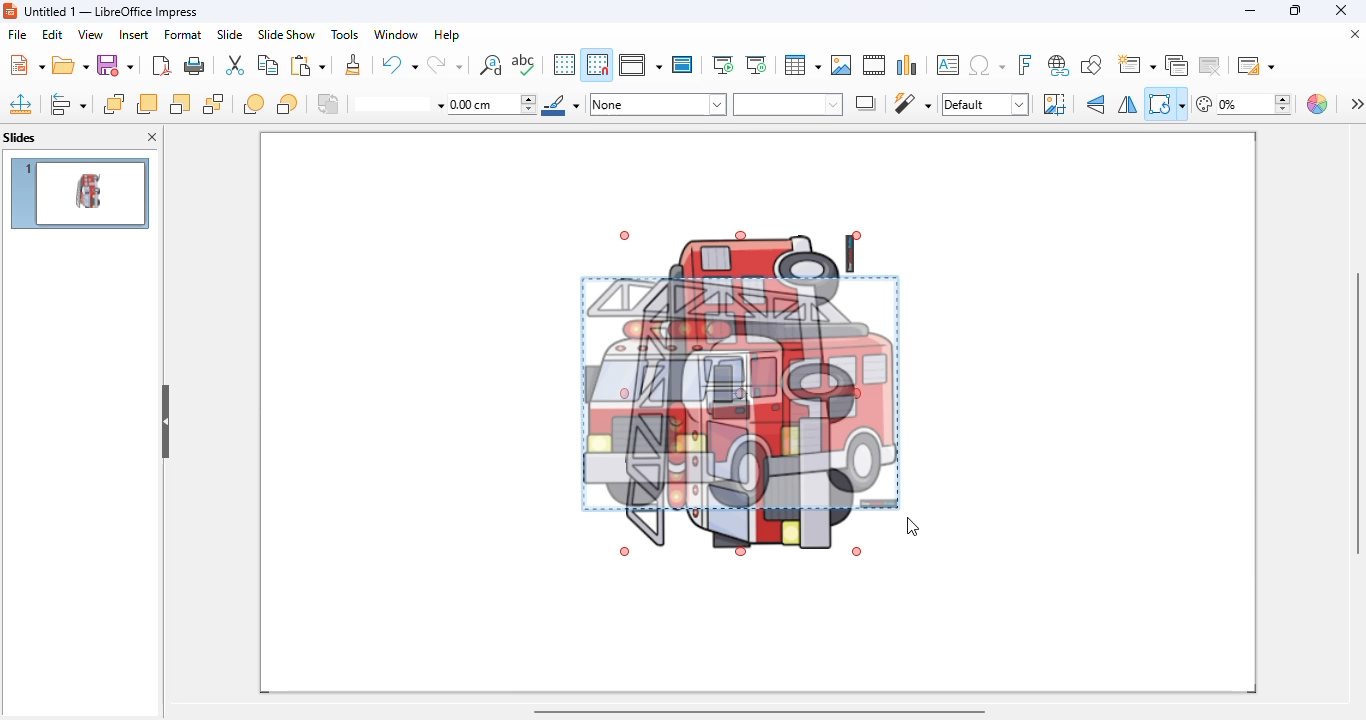 The width and height of the screenshot is (1366, 720). What do you see at coordinates (1354, 33) in the screenshot?
I see `close document` at bounding box center [1354, 33].